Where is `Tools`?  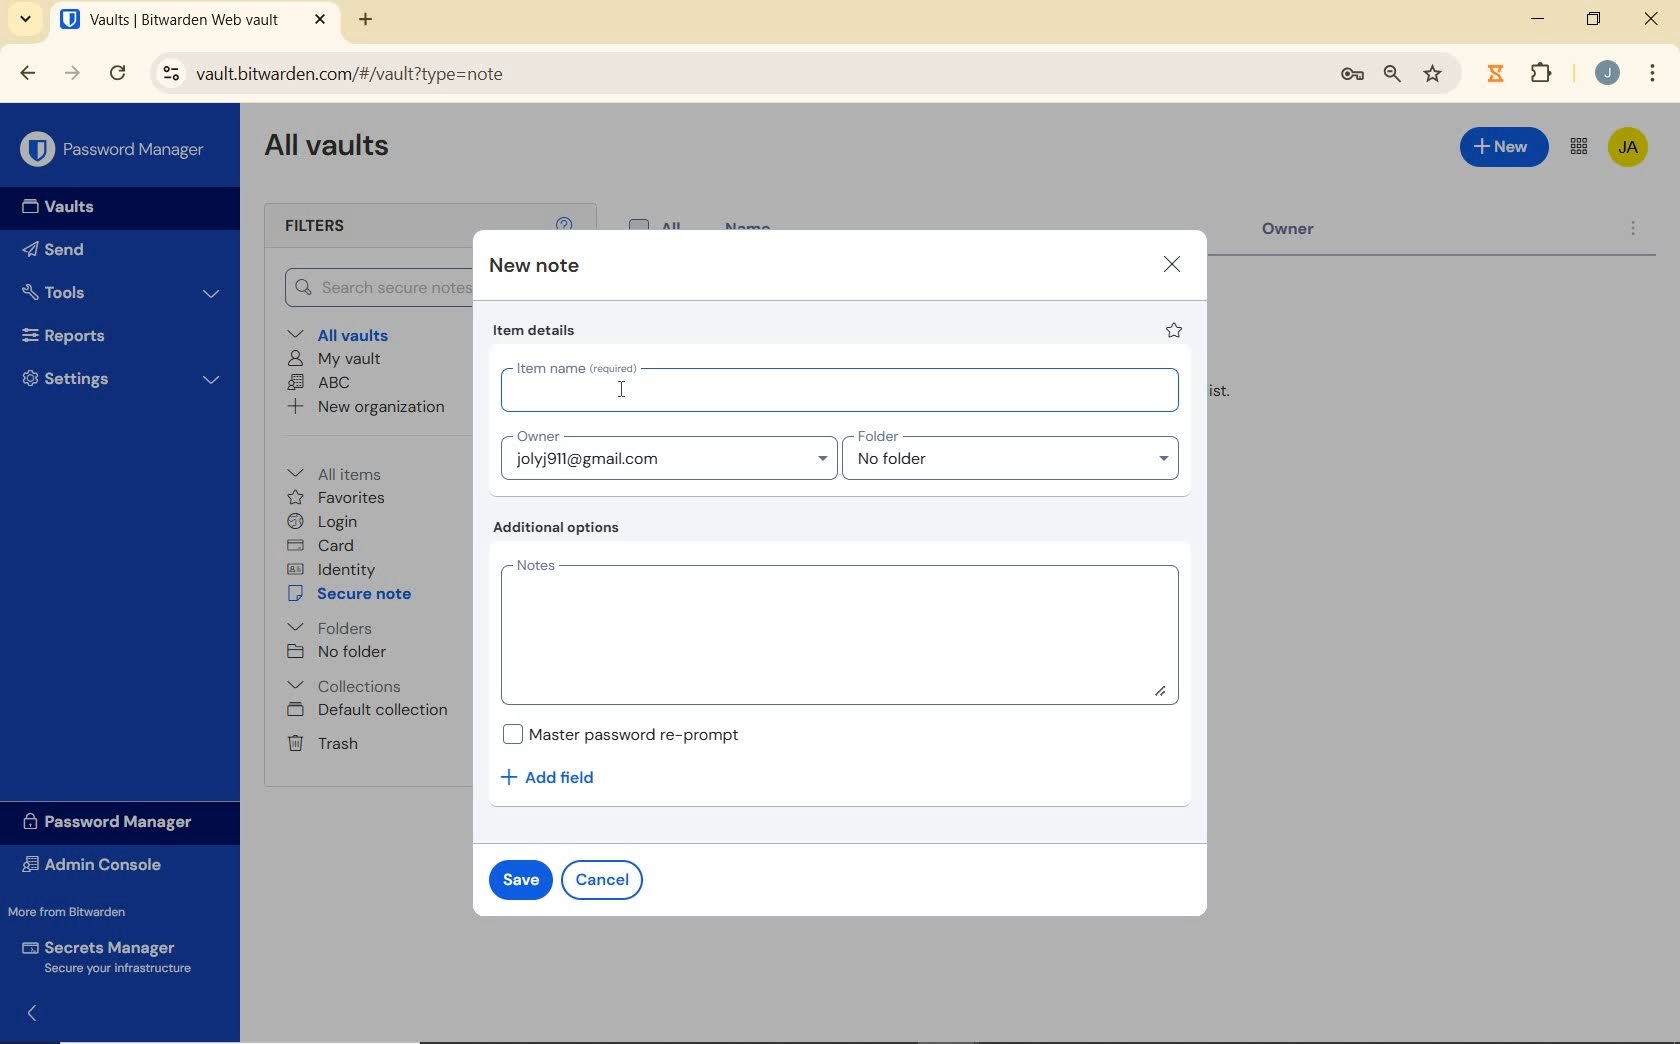 Tools is located at coordinates (123, 291).